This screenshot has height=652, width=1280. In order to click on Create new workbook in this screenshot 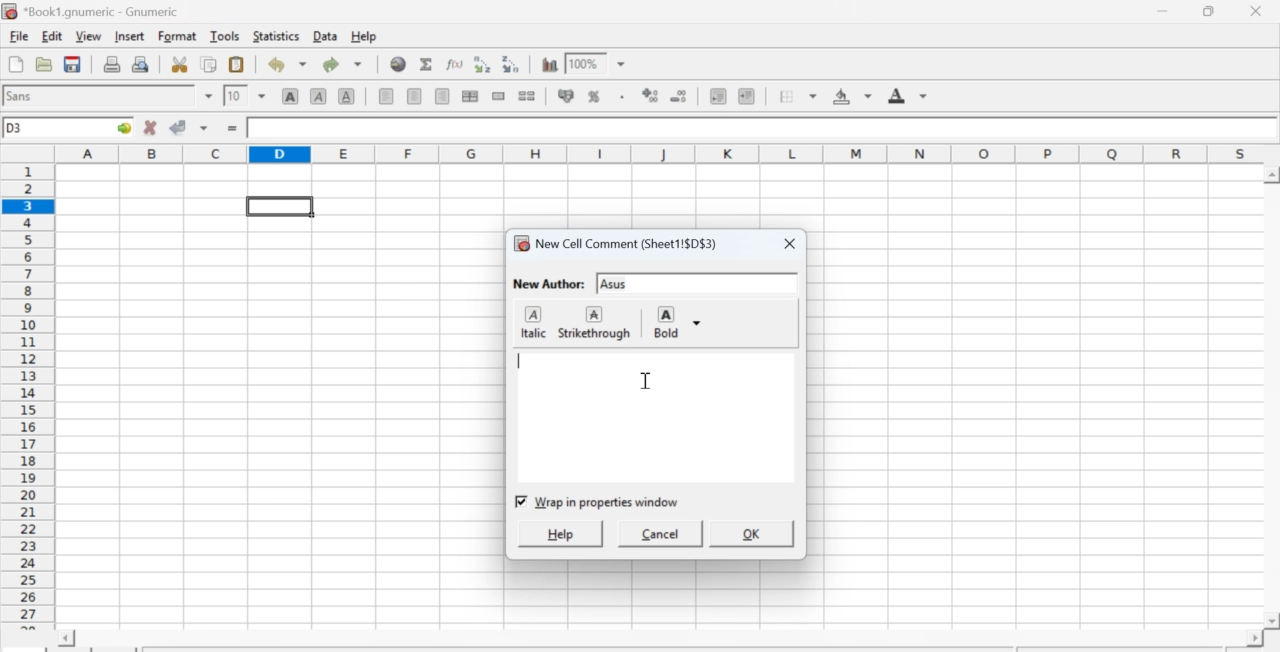, I will do `click(13, 65)`.